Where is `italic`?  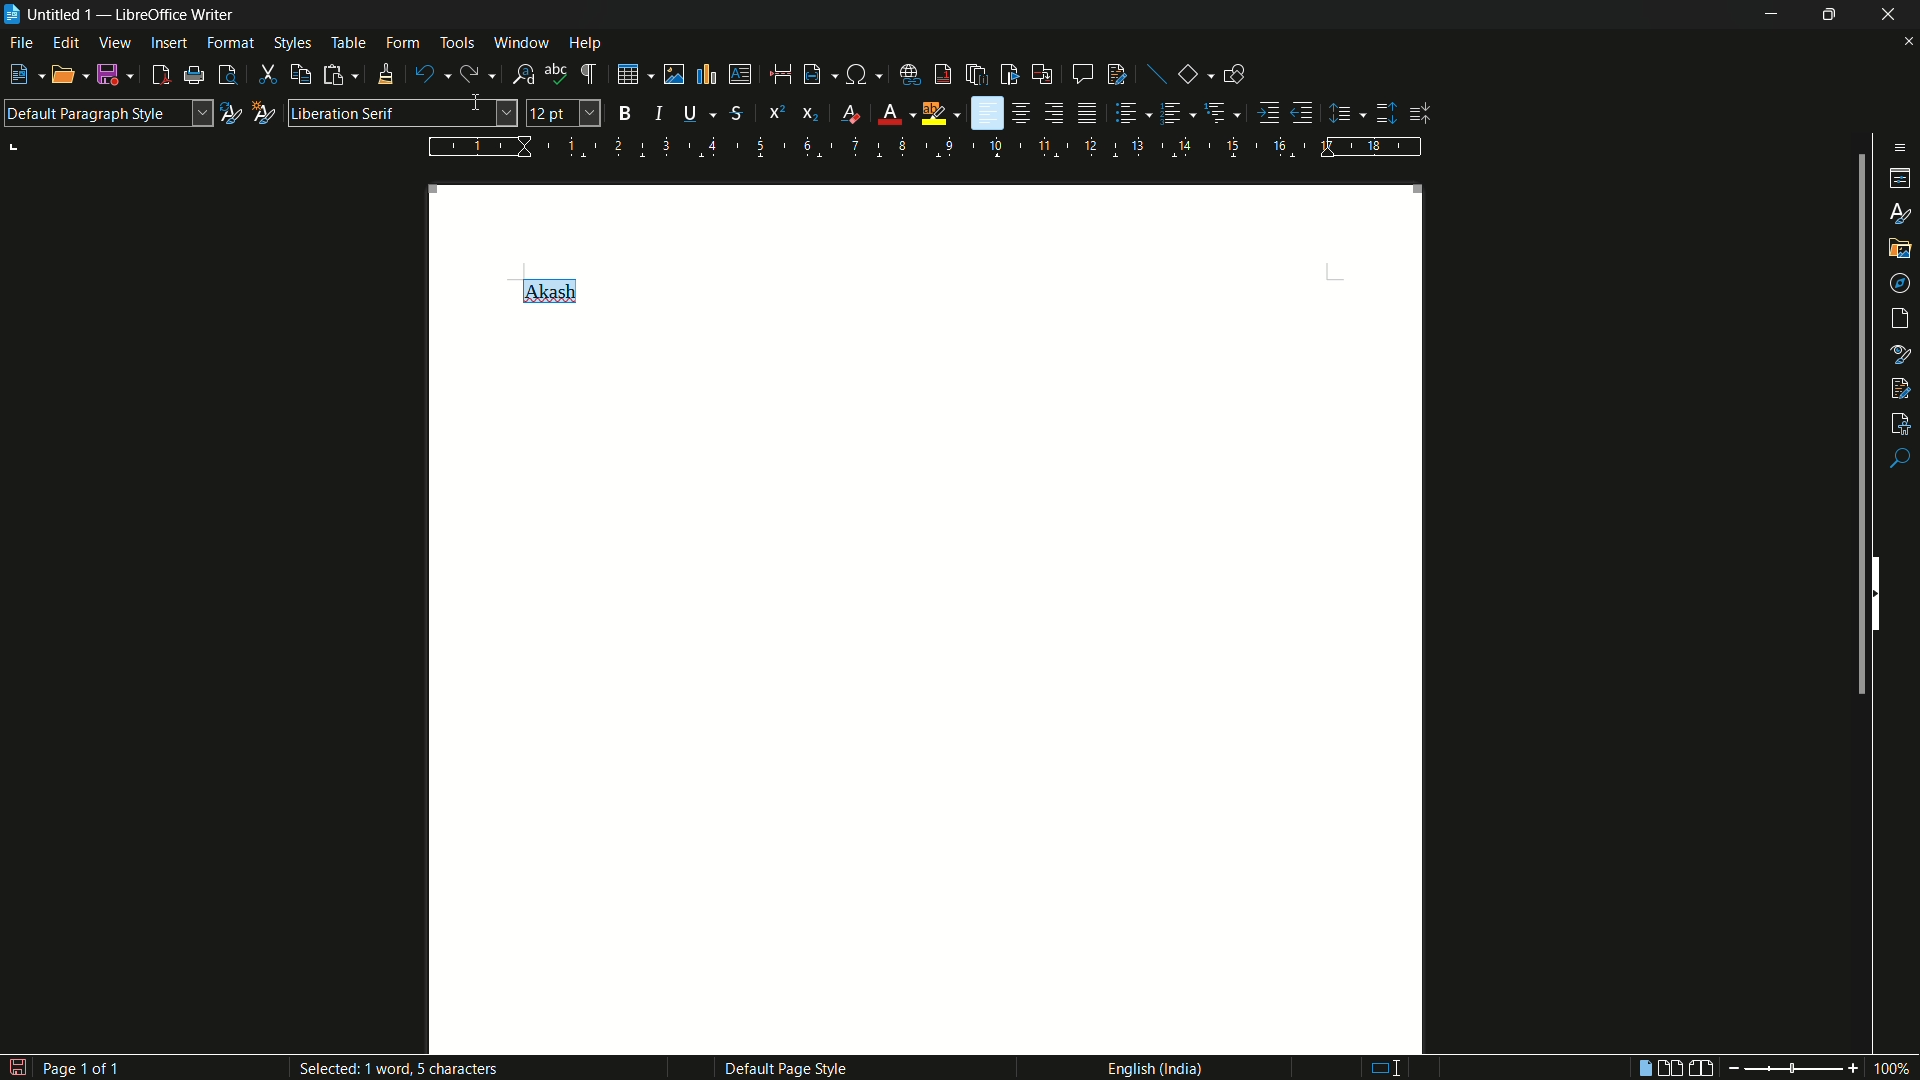
italic is located at coordinates (664, 113).